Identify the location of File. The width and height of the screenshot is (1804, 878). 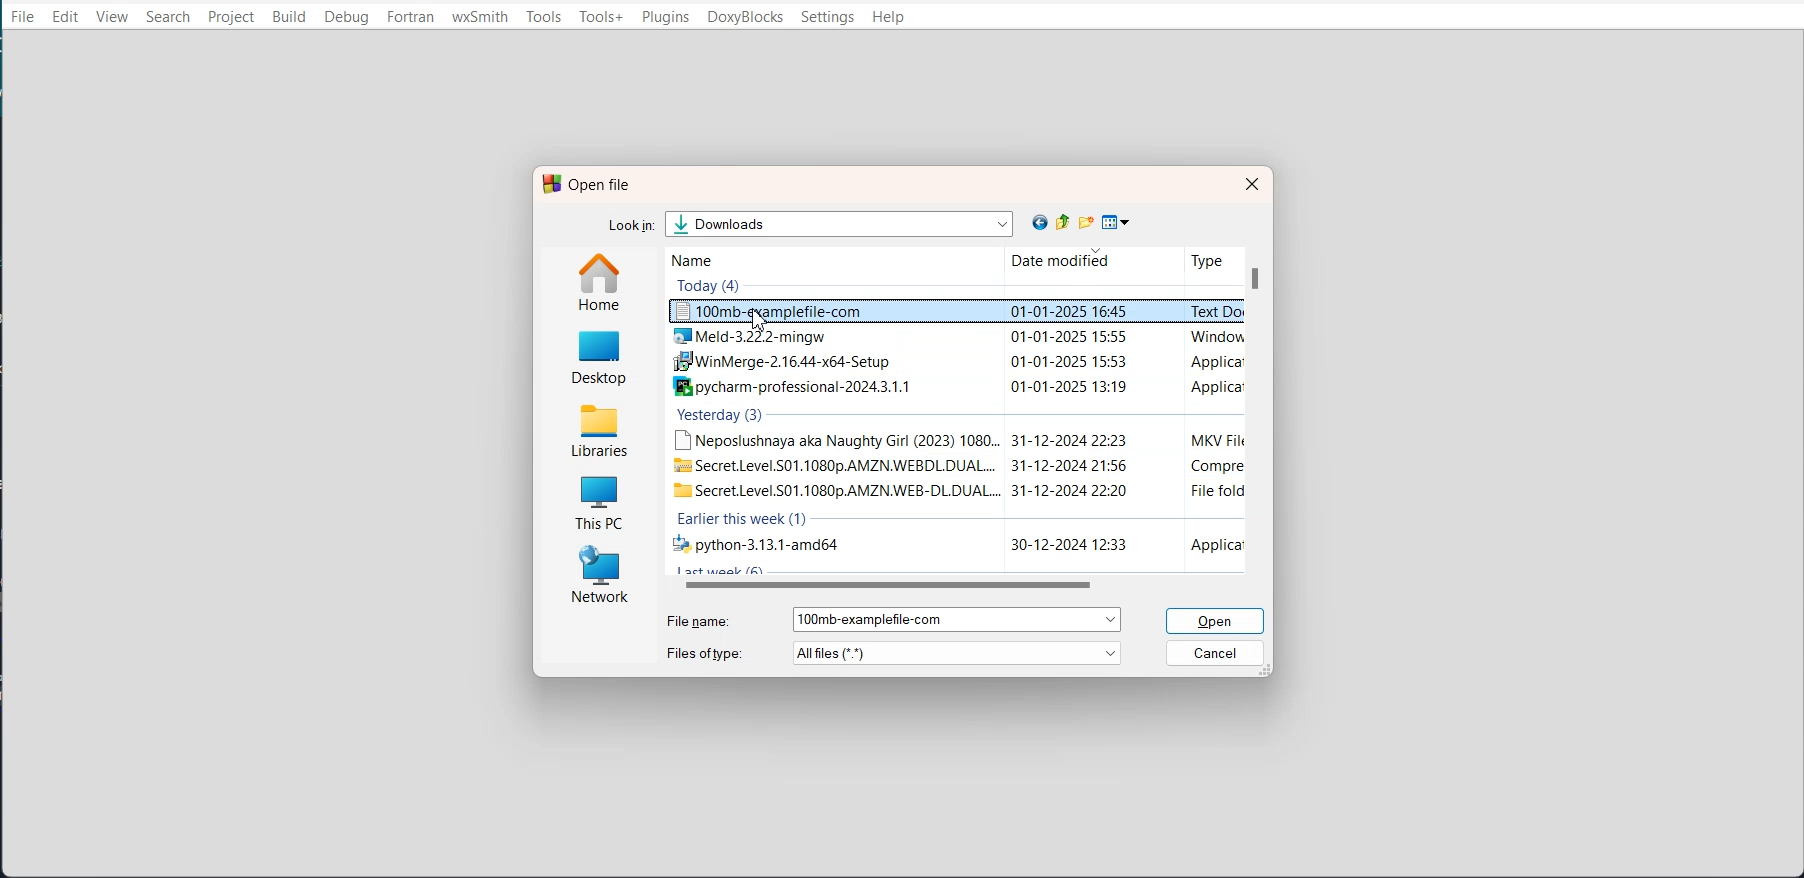
(22, 16).